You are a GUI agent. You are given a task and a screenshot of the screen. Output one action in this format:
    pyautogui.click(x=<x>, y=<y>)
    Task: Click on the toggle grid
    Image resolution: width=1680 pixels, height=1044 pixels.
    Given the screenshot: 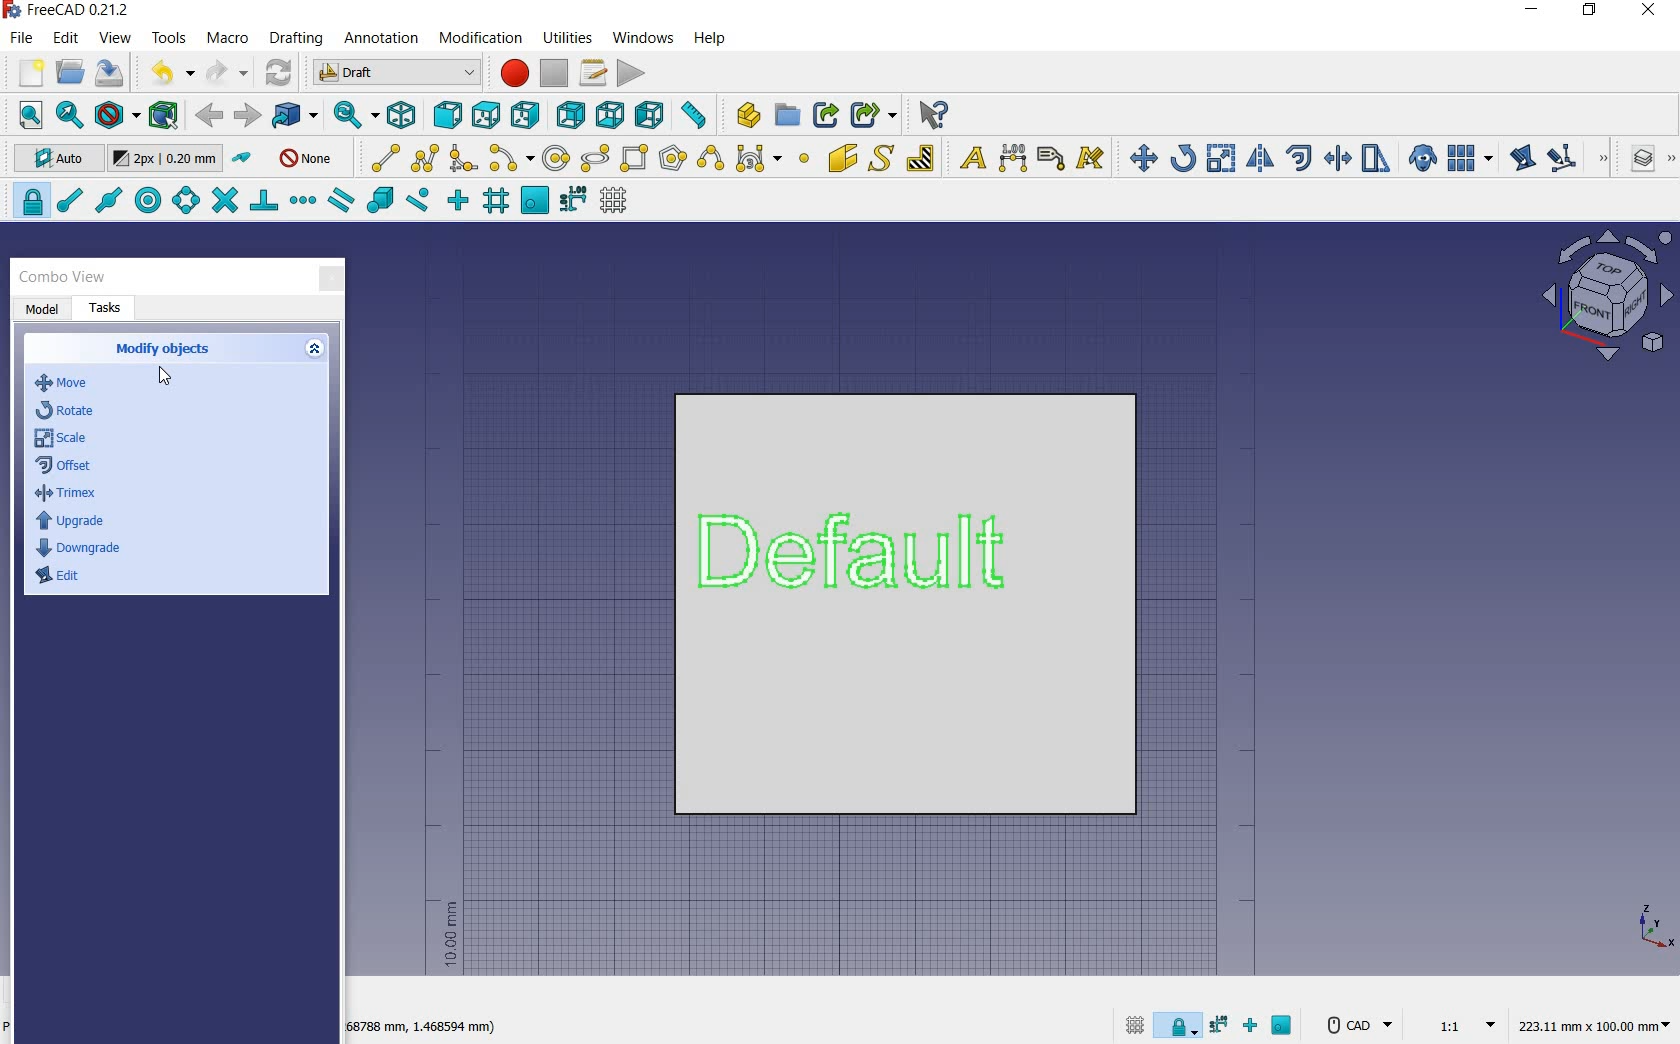 What is the action you would take?
    pyautogui.click(x=616, y=201)
    